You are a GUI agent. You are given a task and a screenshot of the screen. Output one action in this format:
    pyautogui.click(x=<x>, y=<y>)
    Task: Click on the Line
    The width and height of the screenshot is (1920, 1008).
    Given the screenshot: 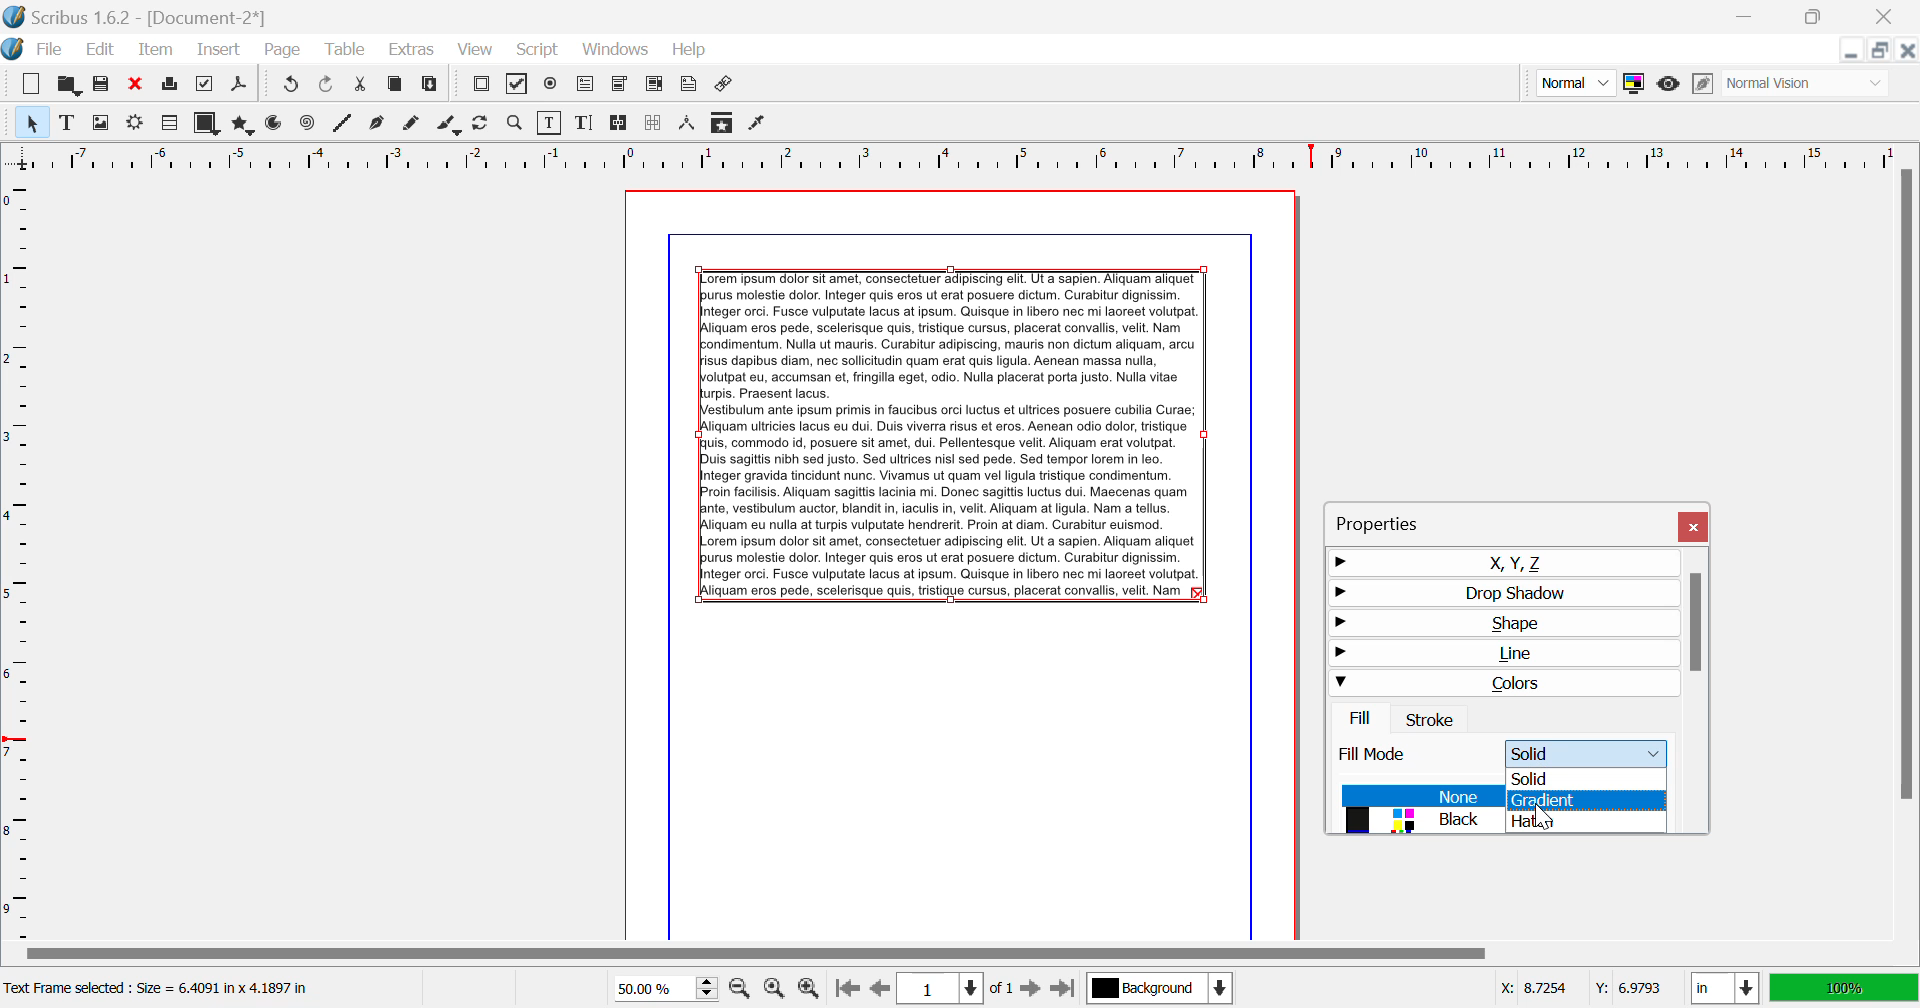 What is the action you would take?
    pyautogui.click(x=343, y=125)
    